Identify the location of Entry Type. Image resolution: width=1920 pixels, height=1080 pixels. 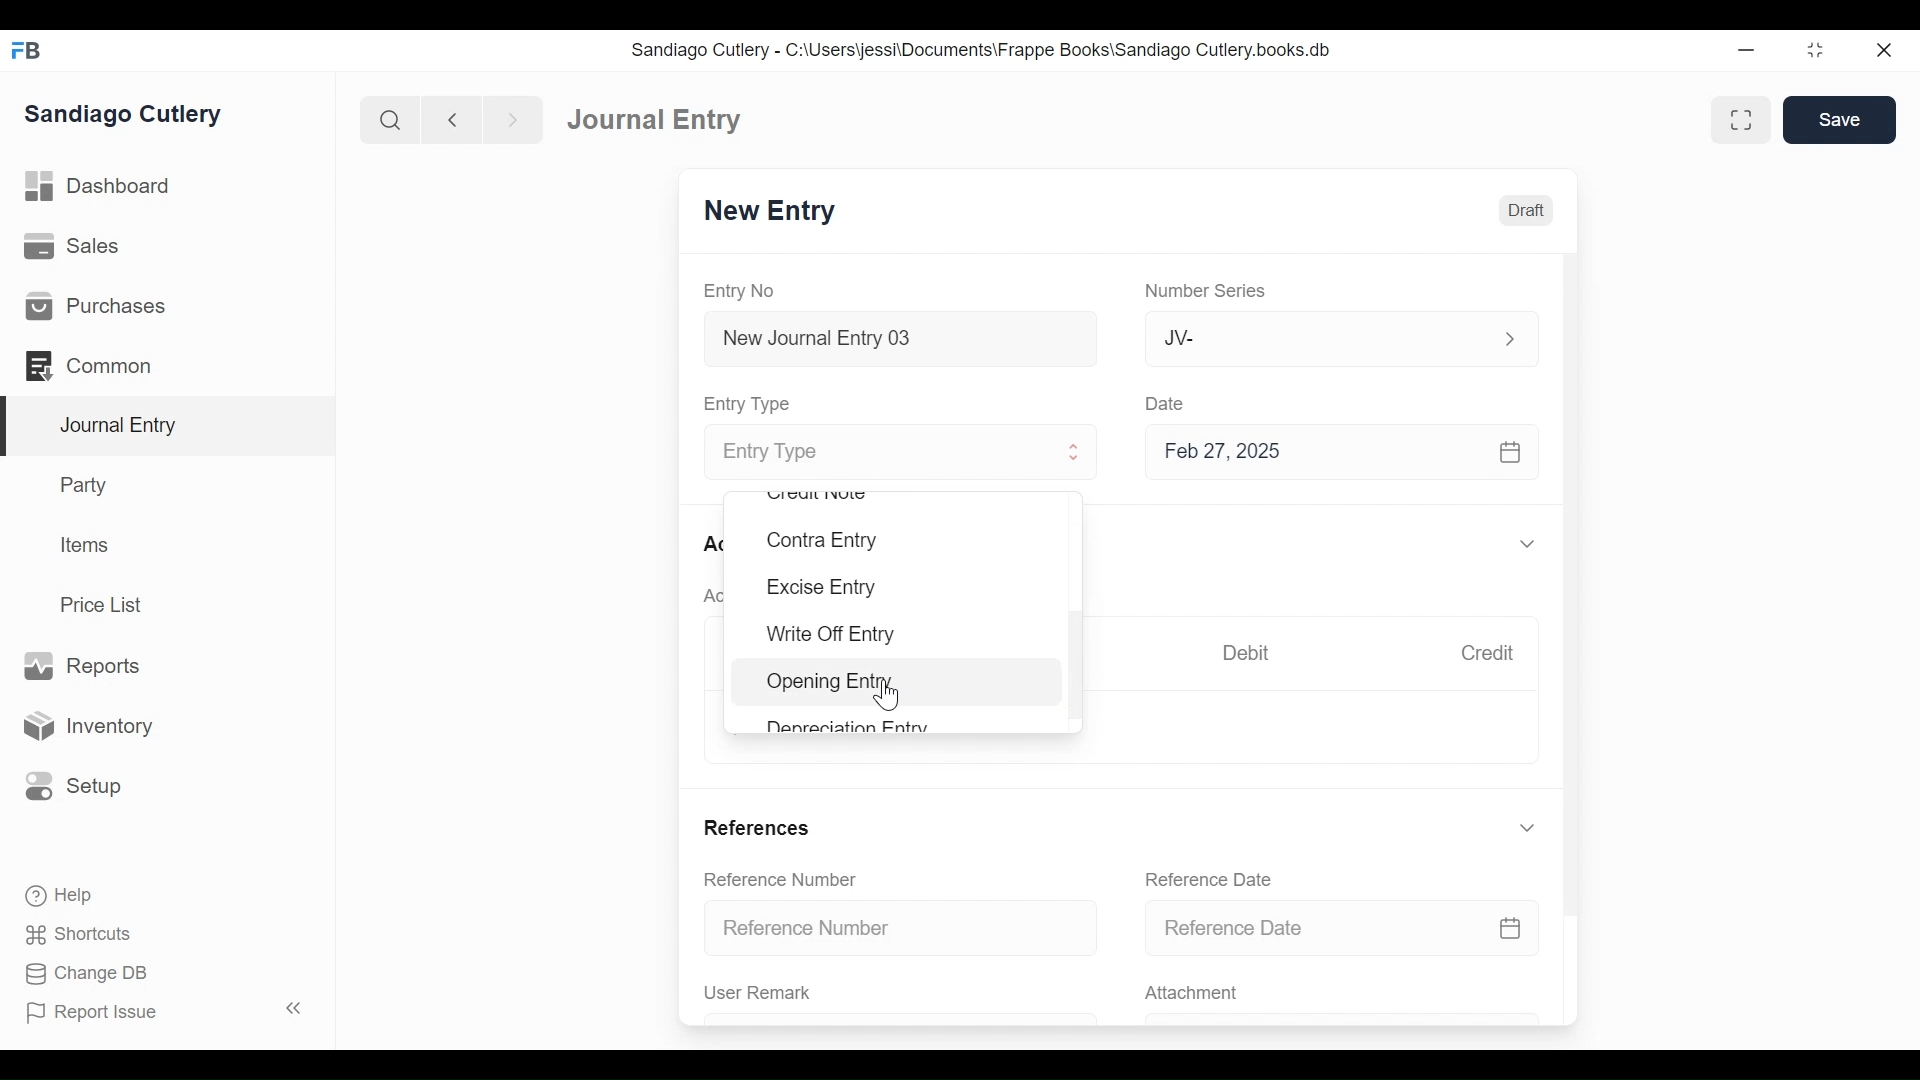
(751, 405).